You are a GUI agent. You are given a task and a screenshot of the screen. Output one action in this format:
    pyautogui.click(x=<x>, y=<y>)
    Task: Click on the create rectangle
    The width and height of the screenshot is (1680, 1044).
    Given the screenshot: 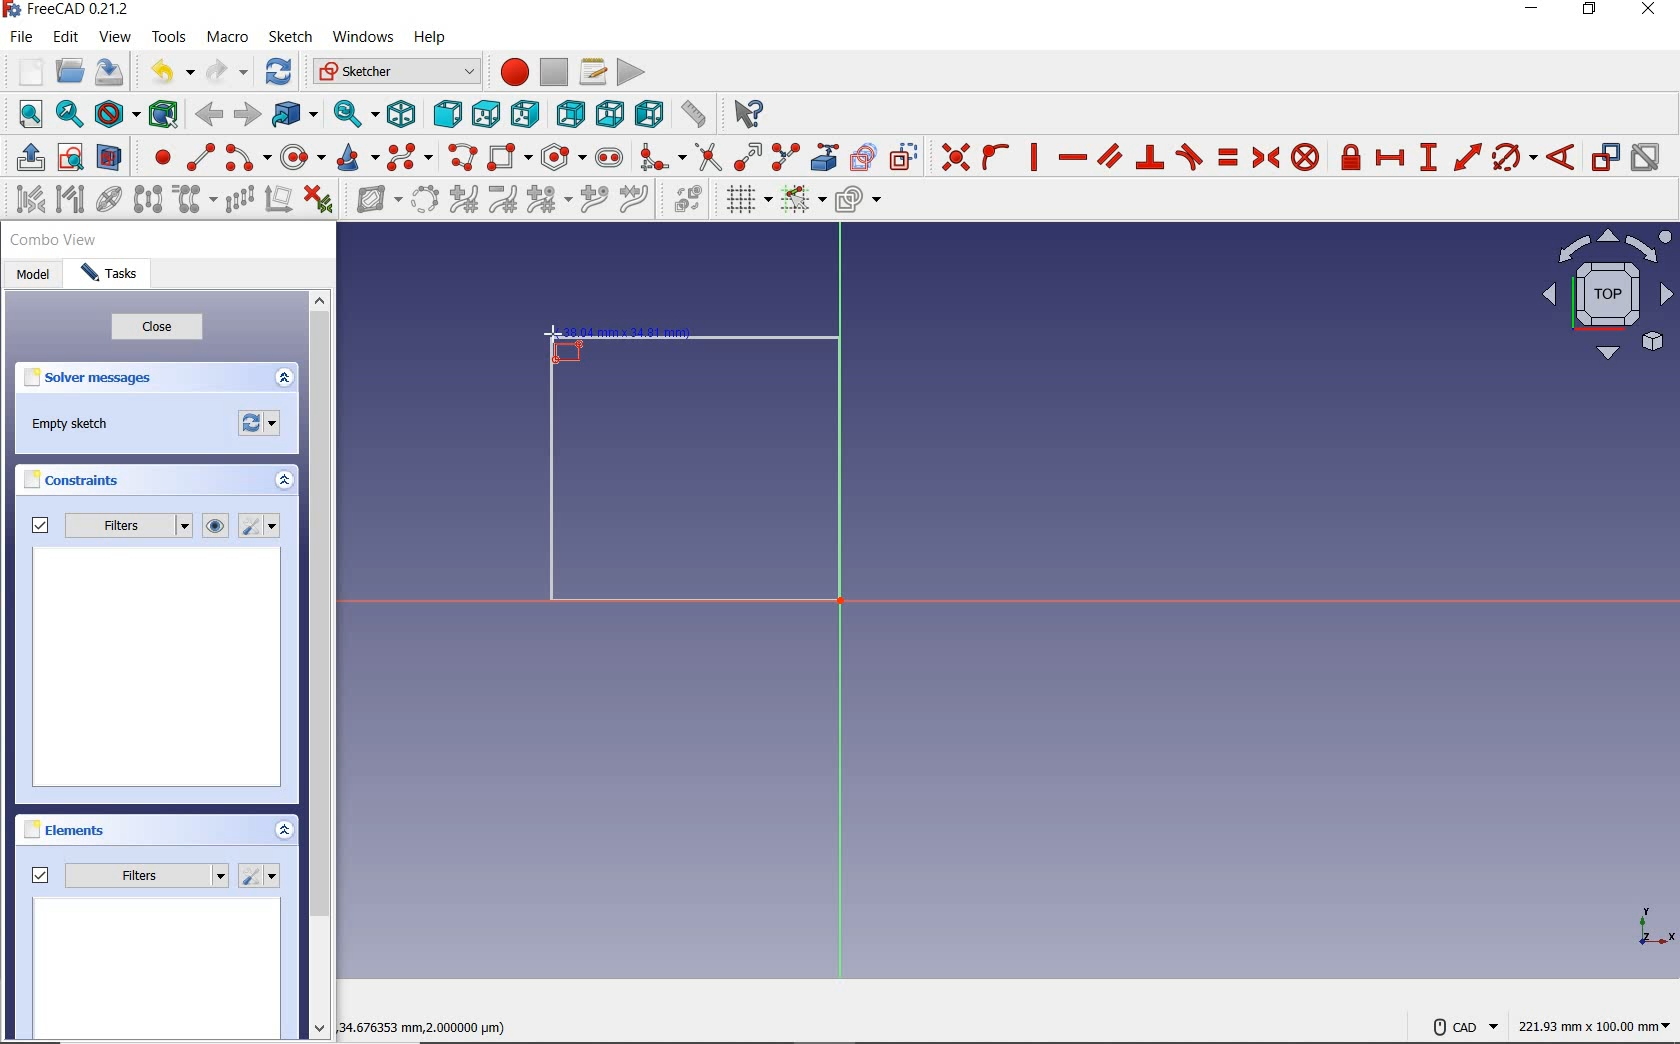 What is the action you would take?
    pyautogui.click(x=510, y=158)
    